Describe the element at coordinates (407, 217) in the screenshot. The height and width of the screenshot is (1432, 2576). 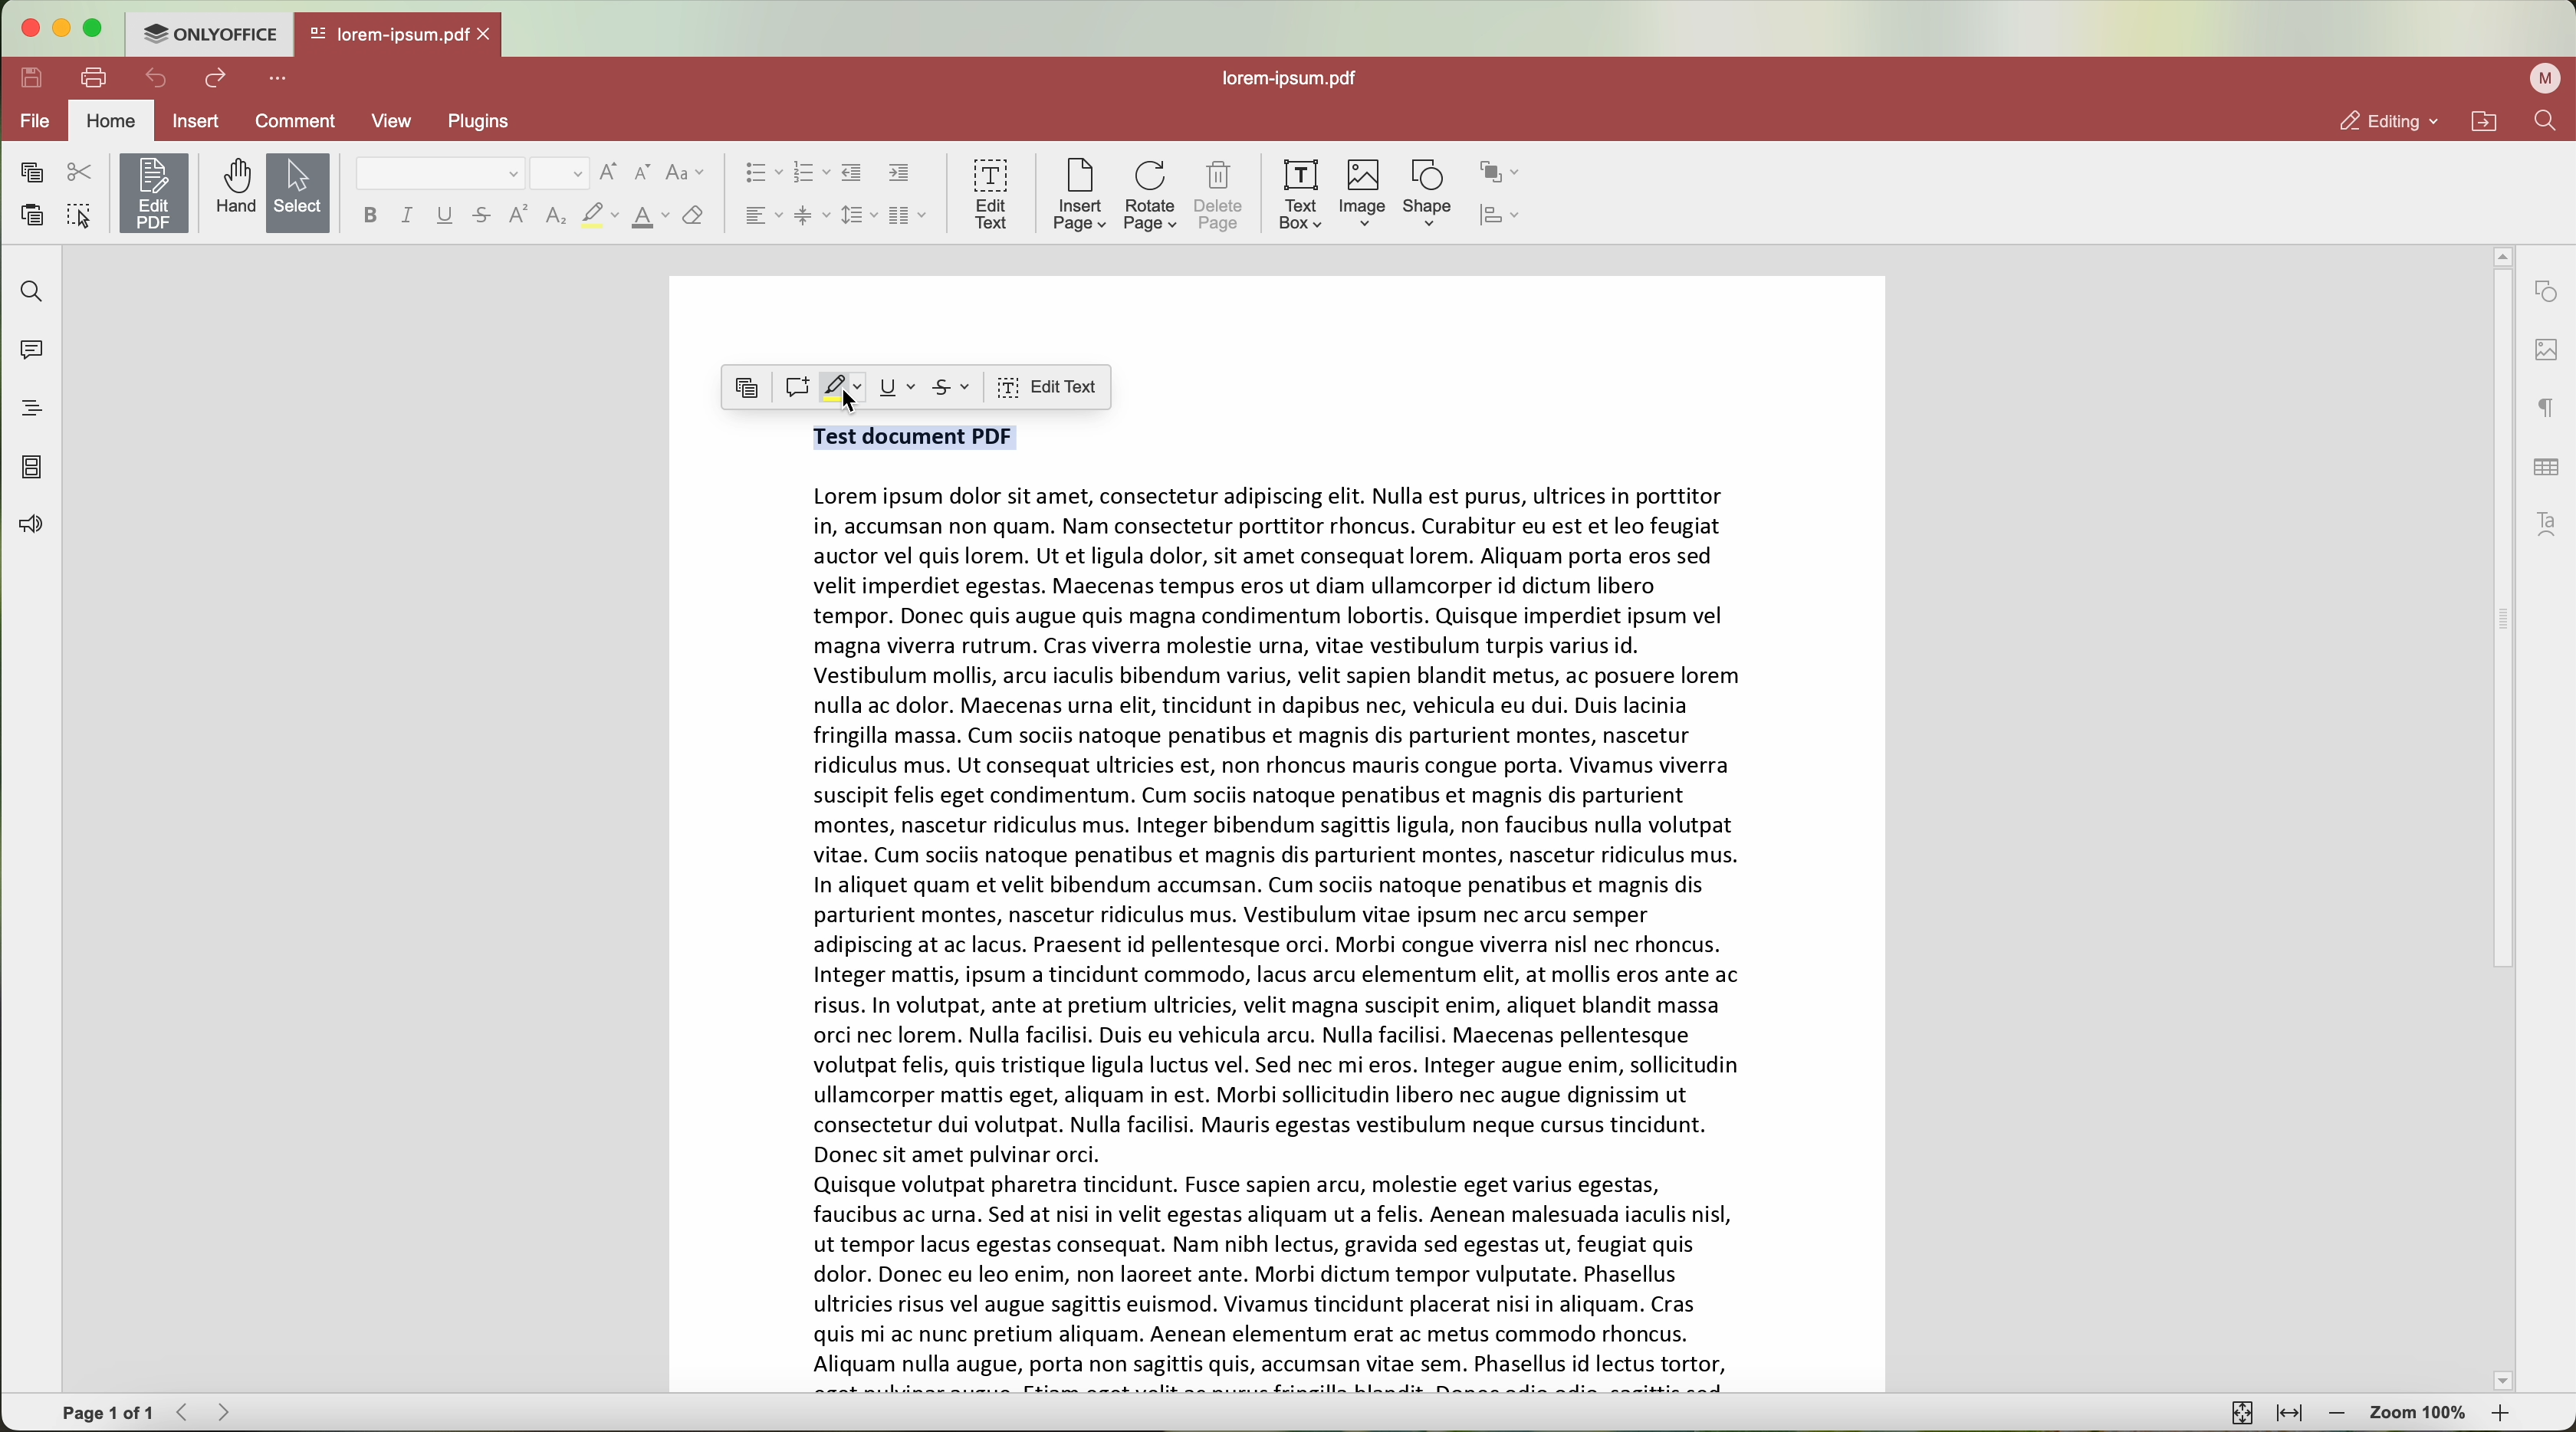
I see `italic` at that location.